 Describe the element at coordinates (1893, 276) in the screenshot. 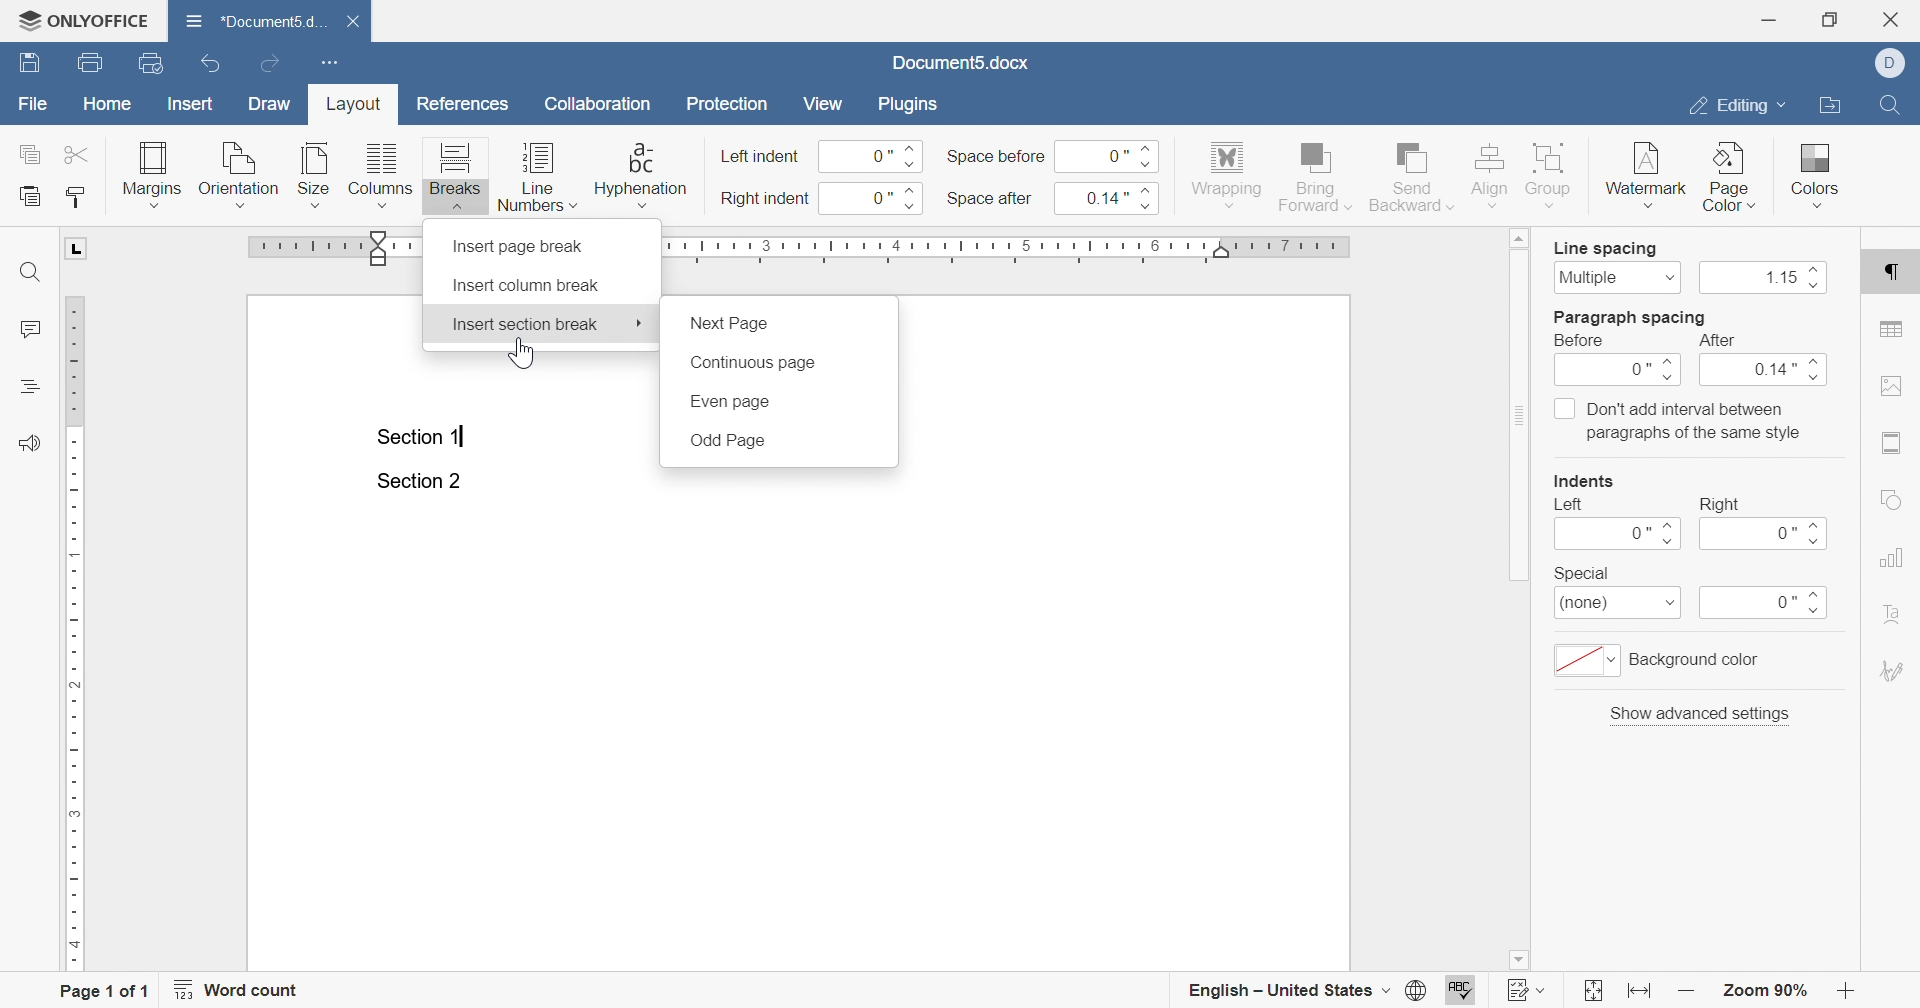

I see `paragraph settings` at that location.